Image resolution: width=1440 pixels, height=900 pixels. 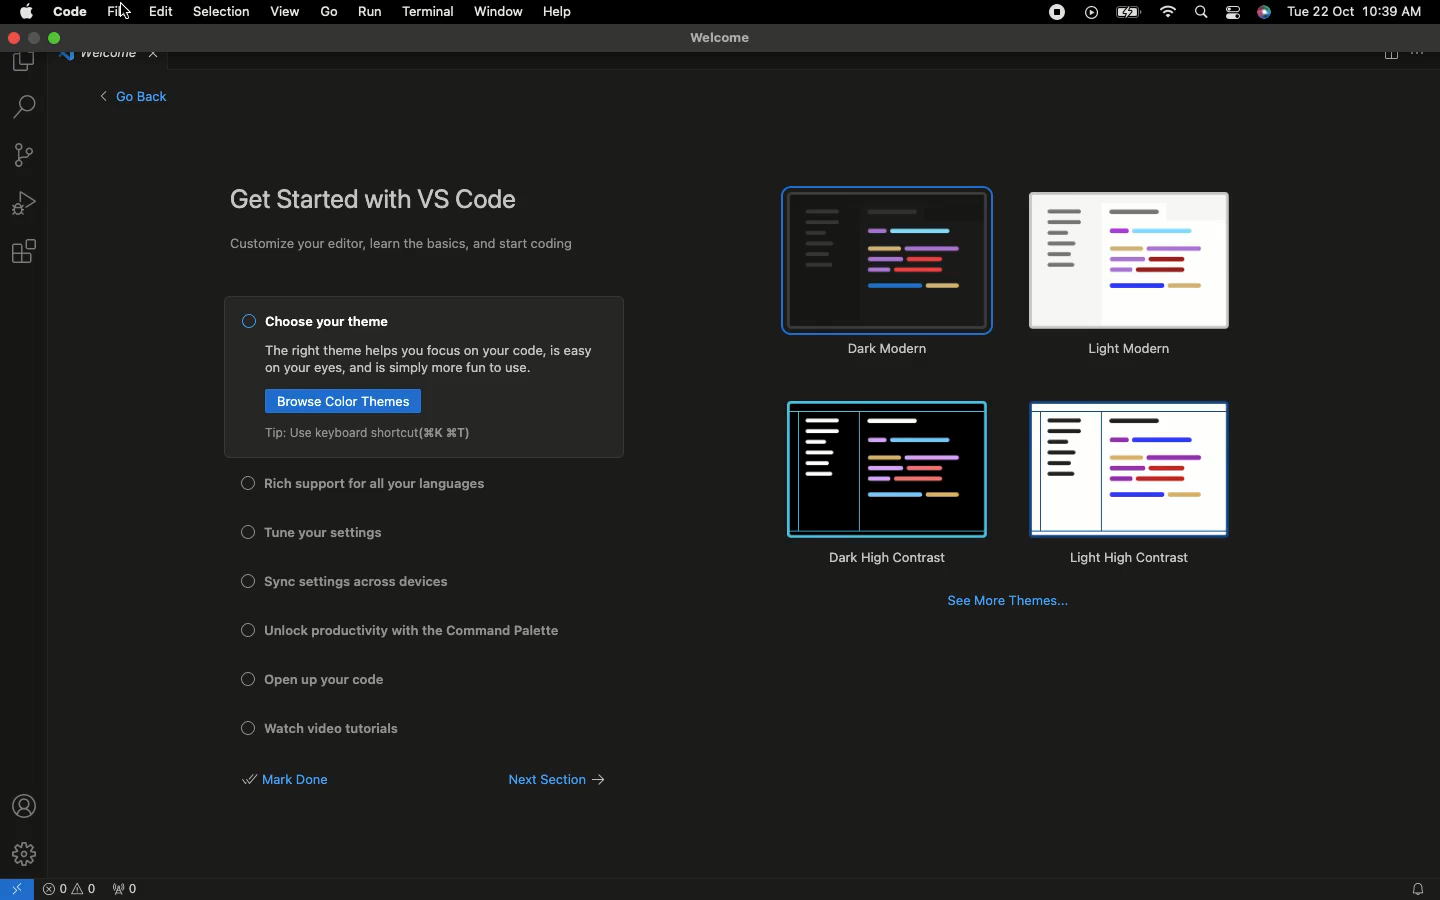 What do you see at coordinates (20, 887) in the screenshot?
I see `Open a remote window` at bounding box center [20, 887].